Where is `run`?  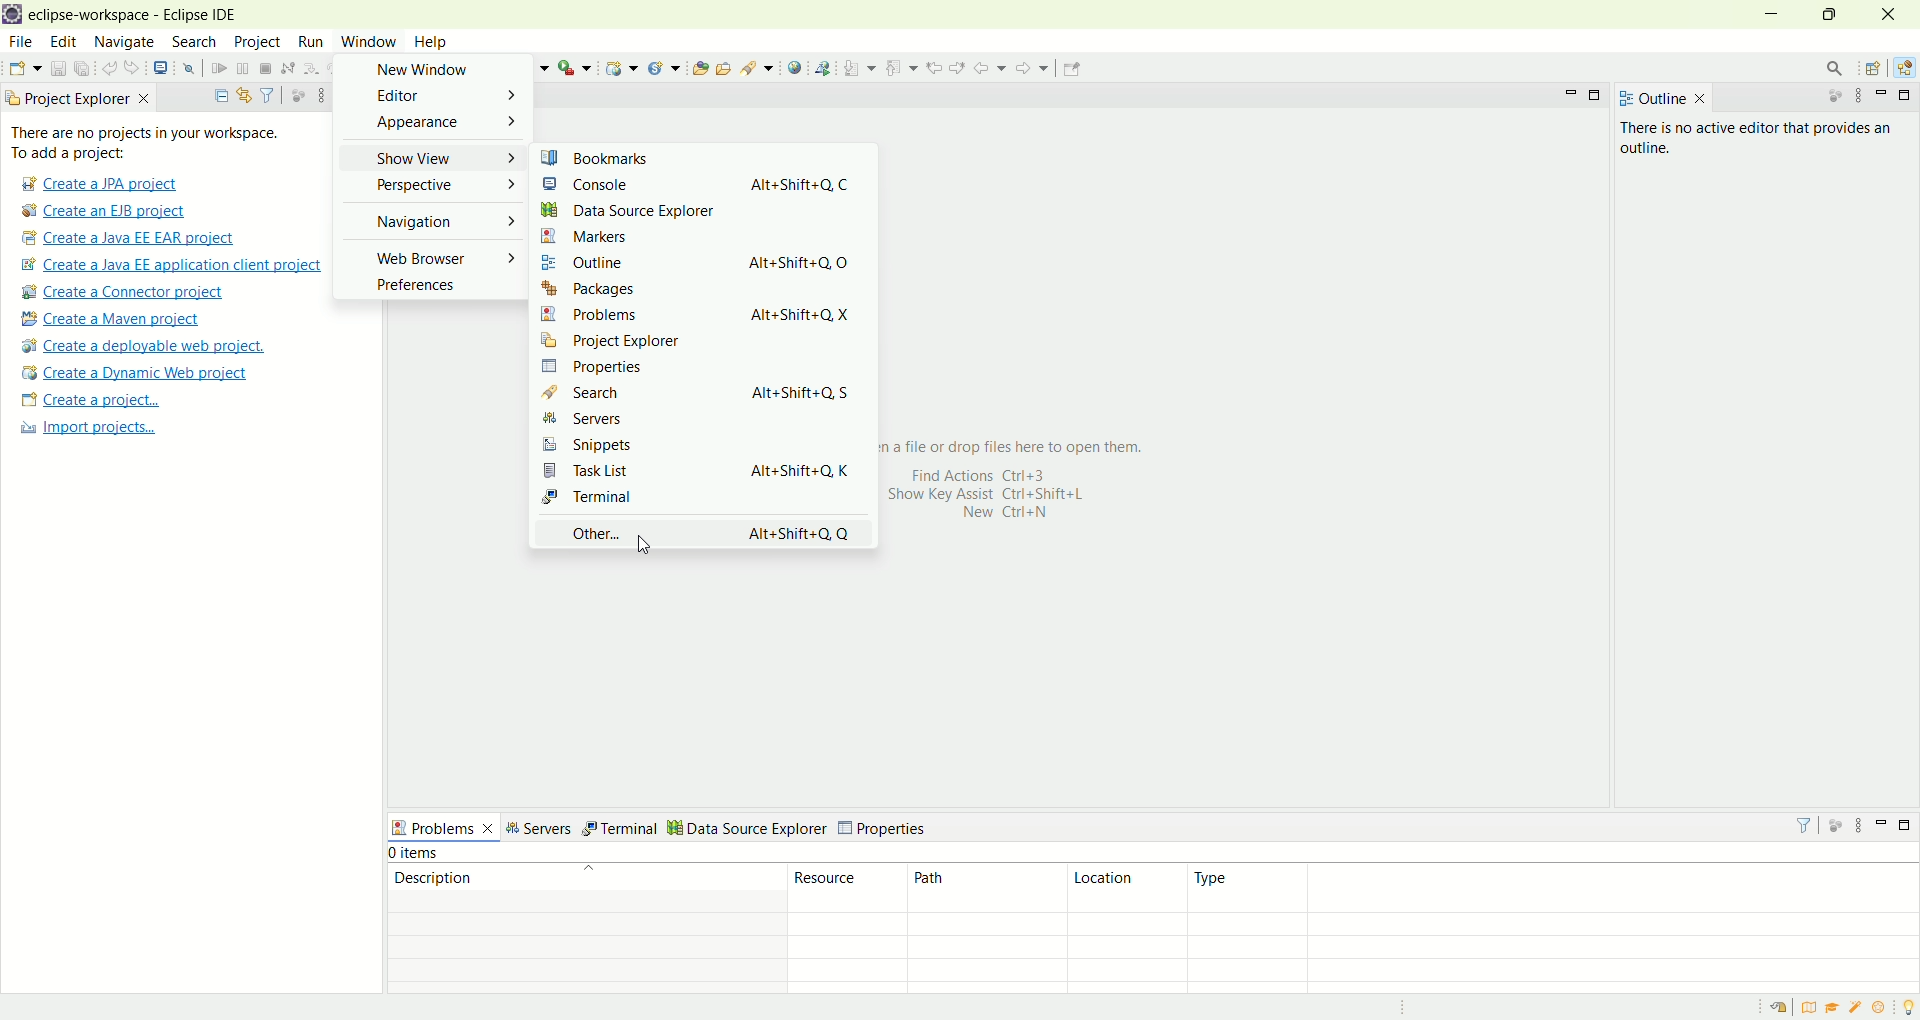 run is located at coordinates (309, 43).